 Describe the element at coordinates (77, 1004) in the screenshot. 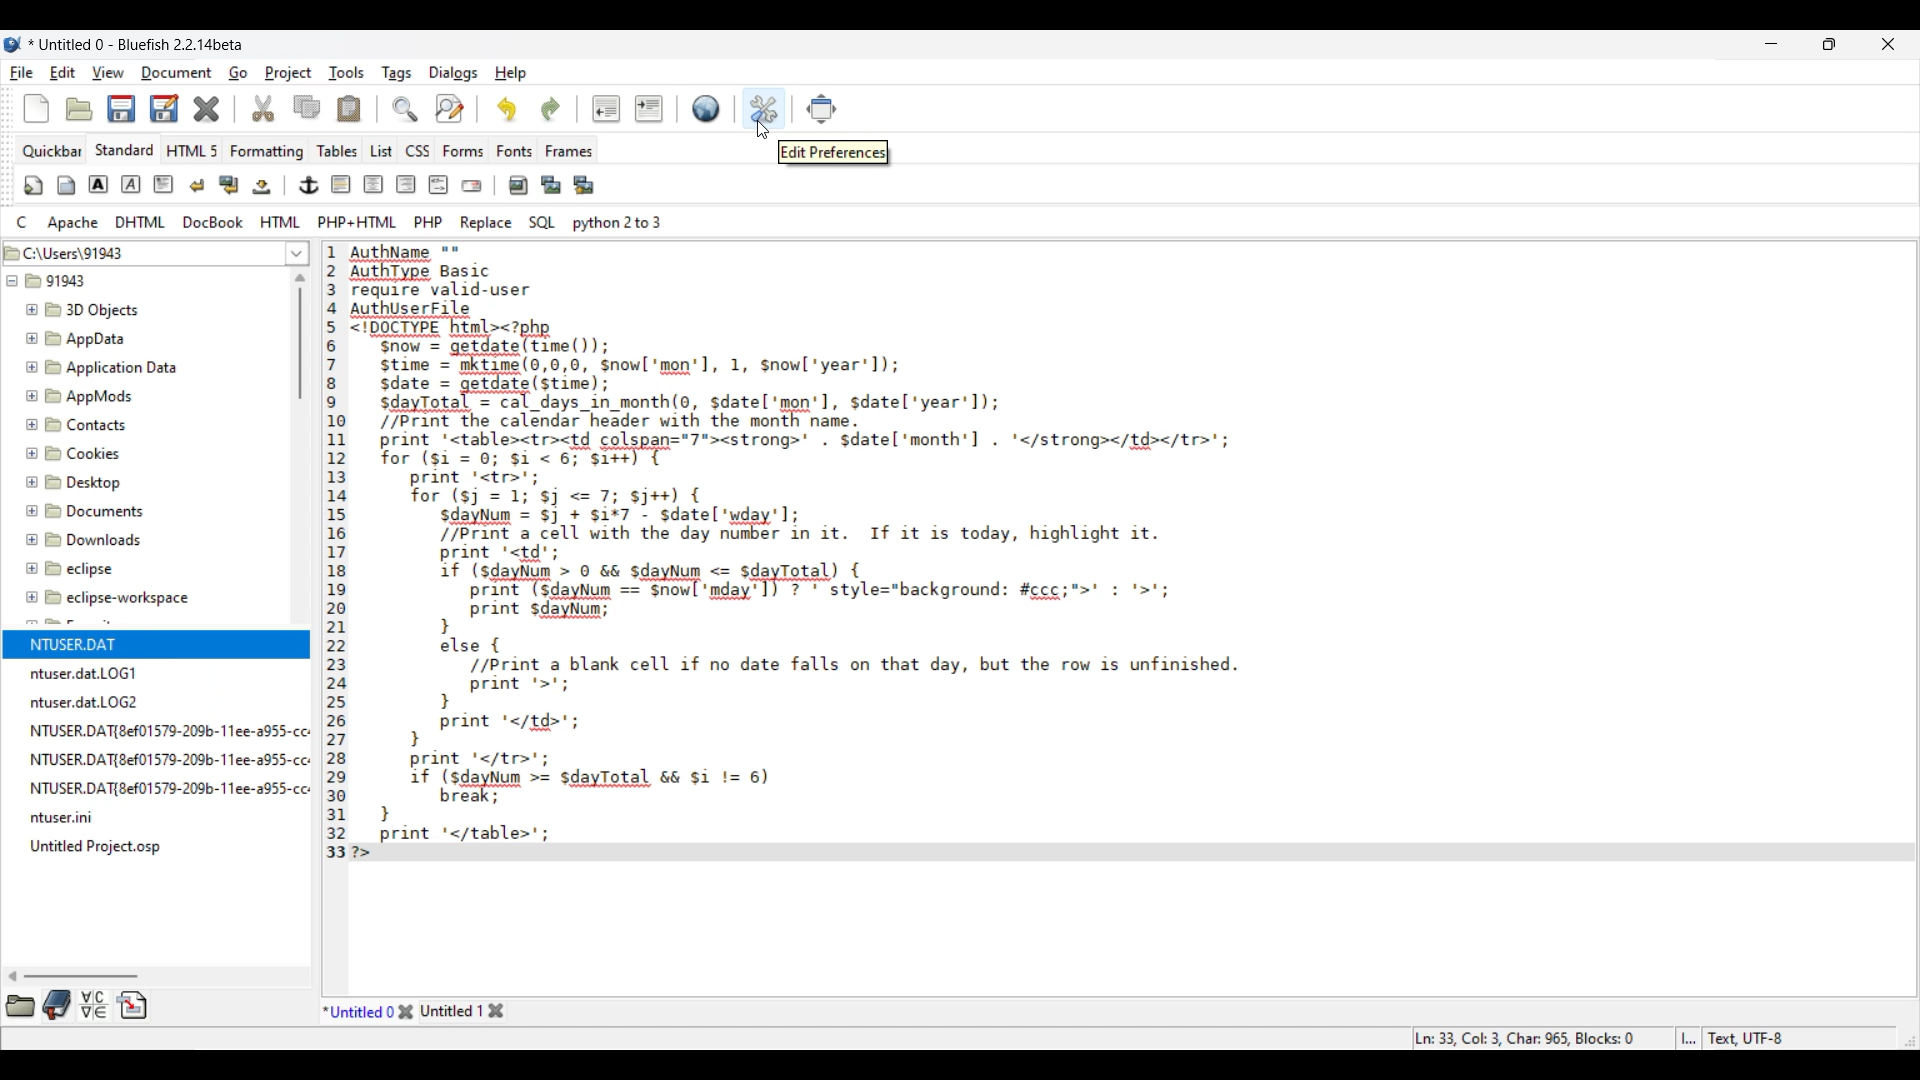

I see `More tool options` at that location.